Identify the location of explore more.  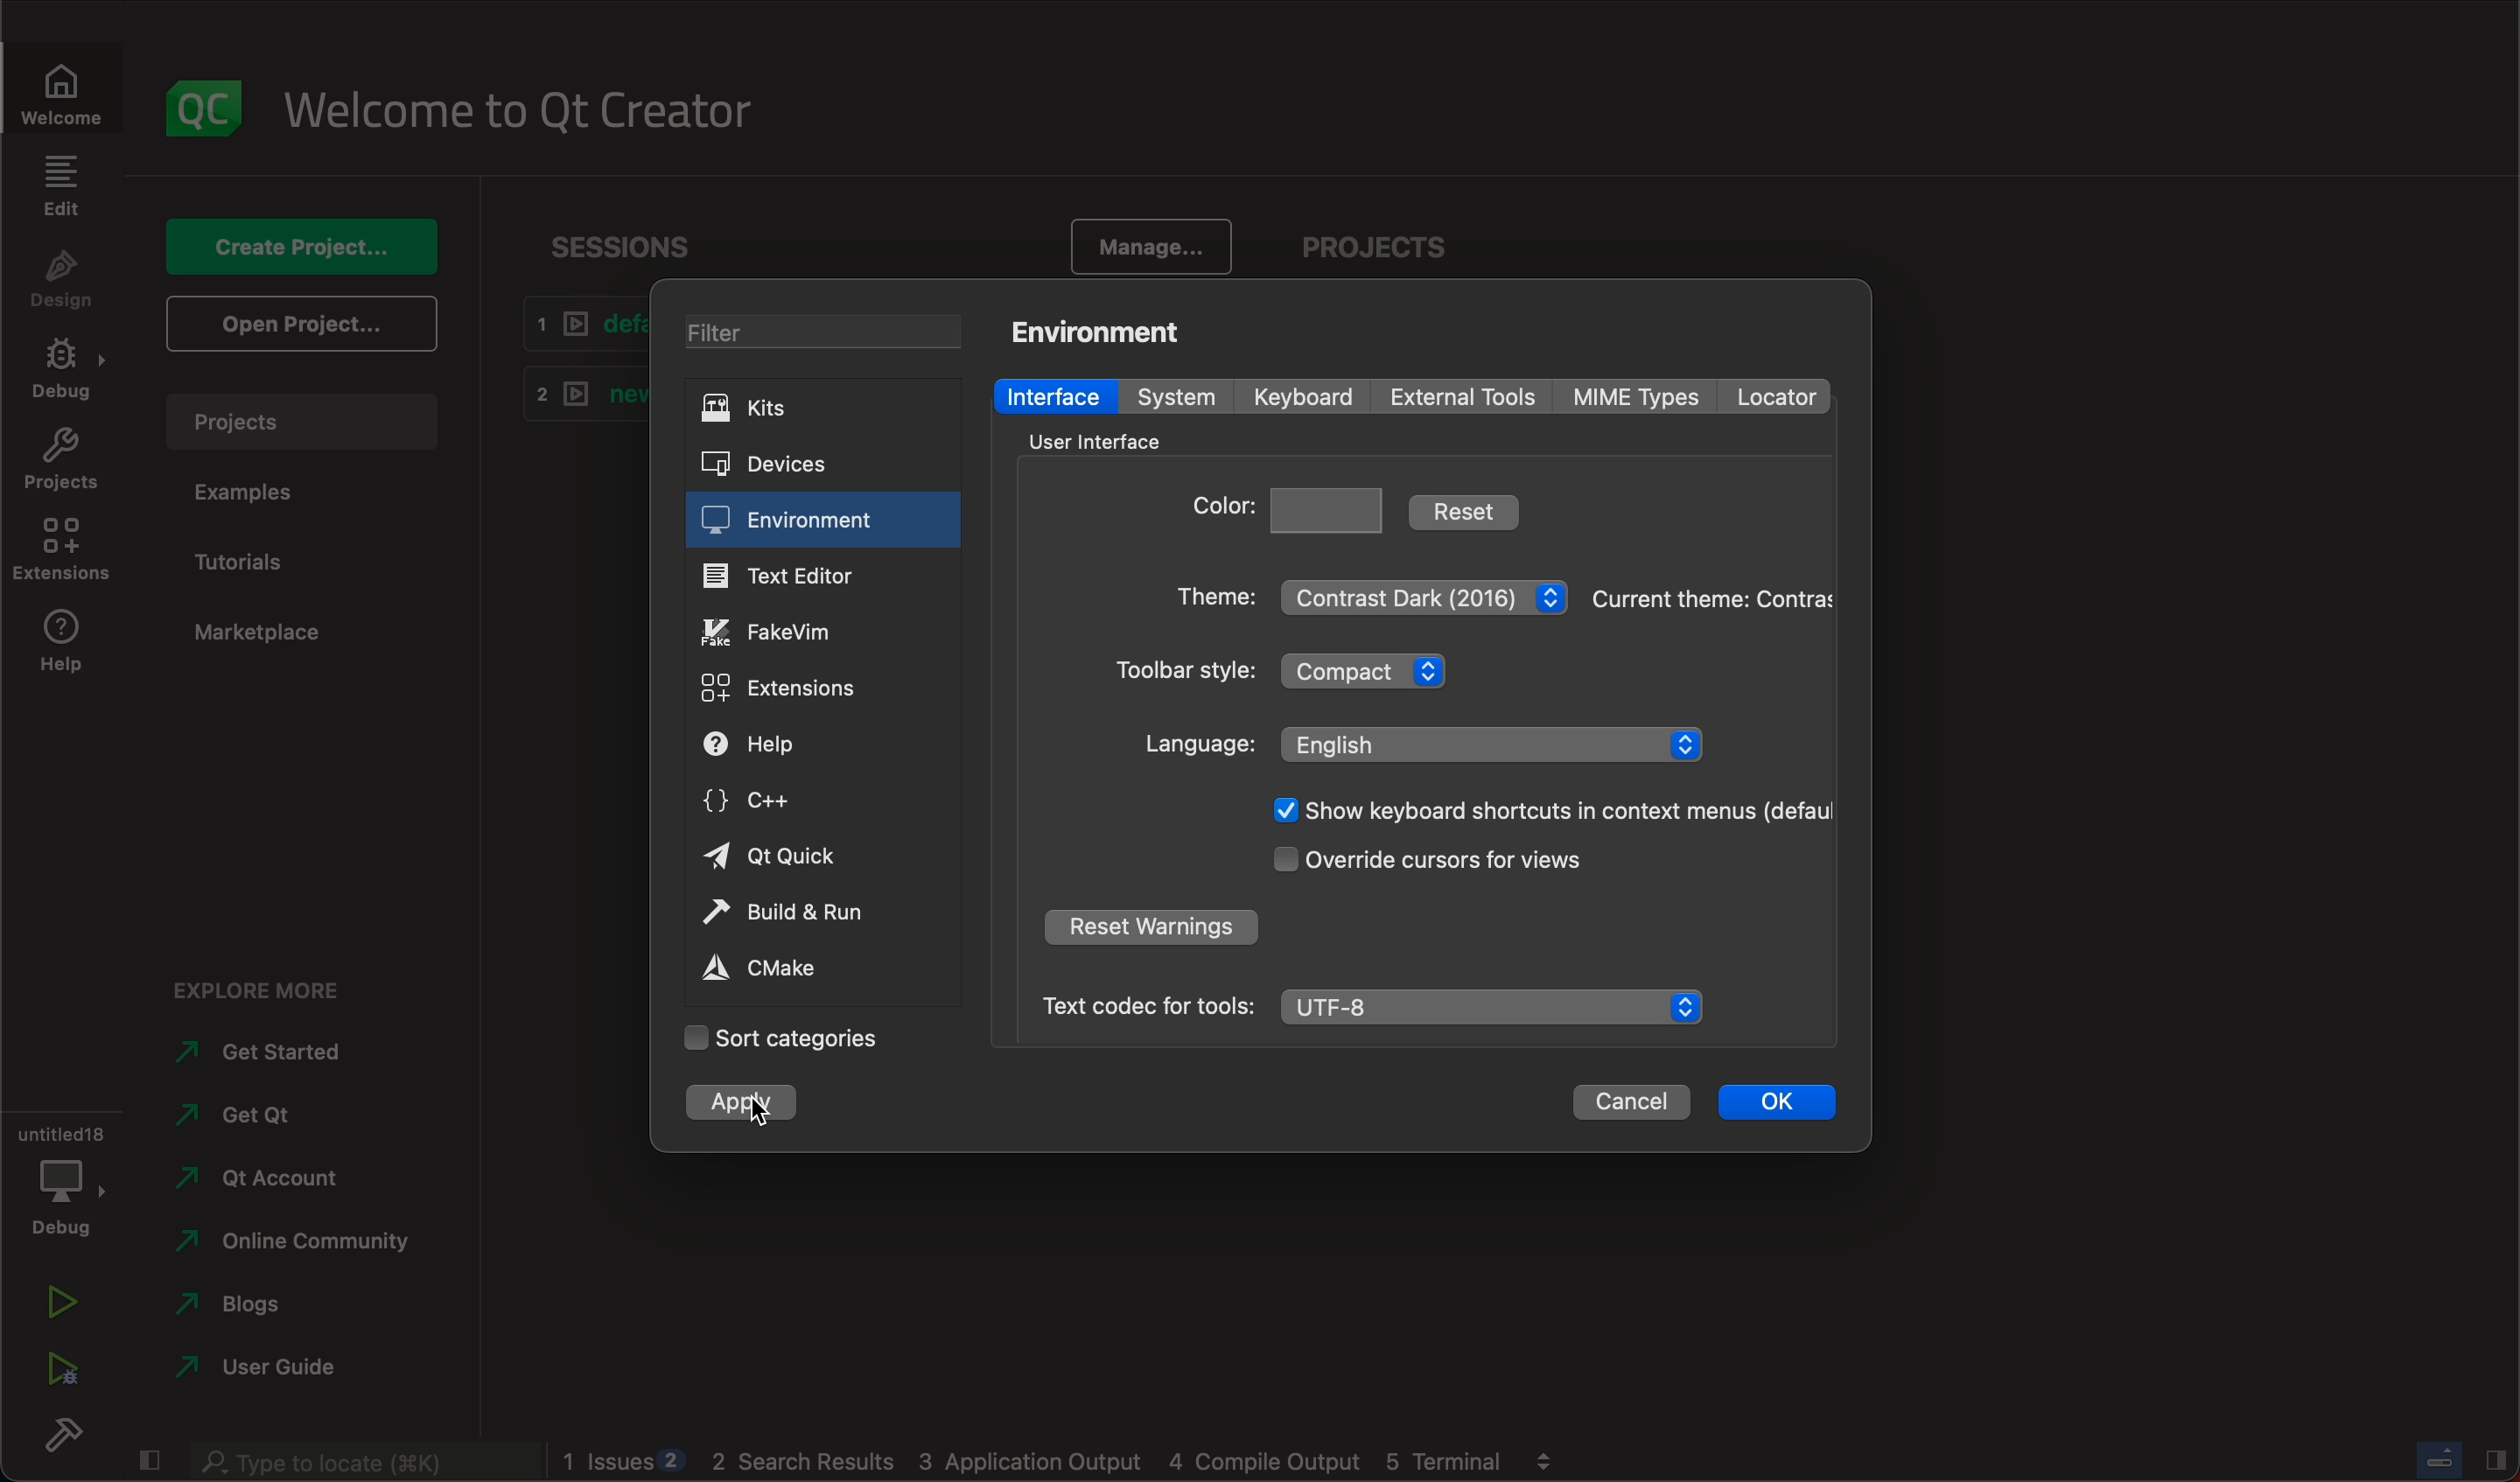
(253, 984).